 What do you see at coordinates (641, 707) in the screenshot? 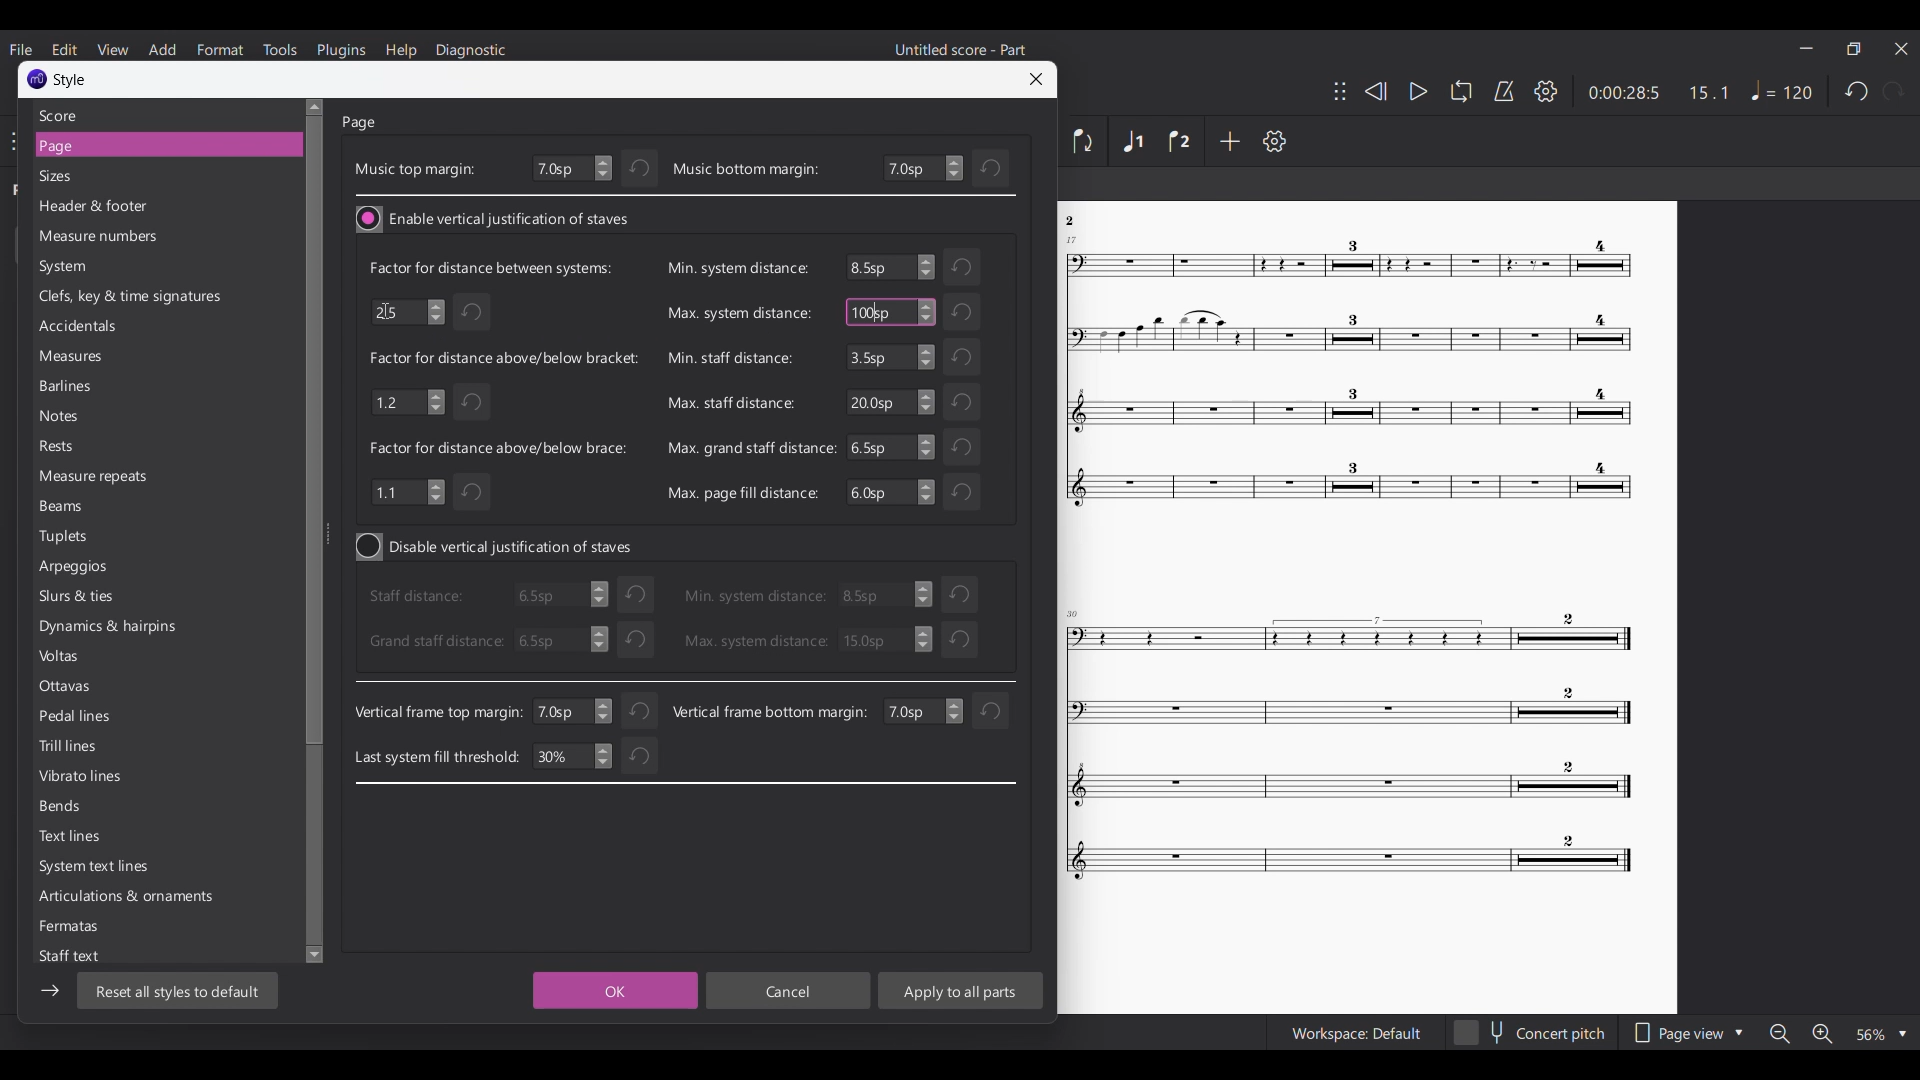
I see `Undo` at bounding box center [641, 707].